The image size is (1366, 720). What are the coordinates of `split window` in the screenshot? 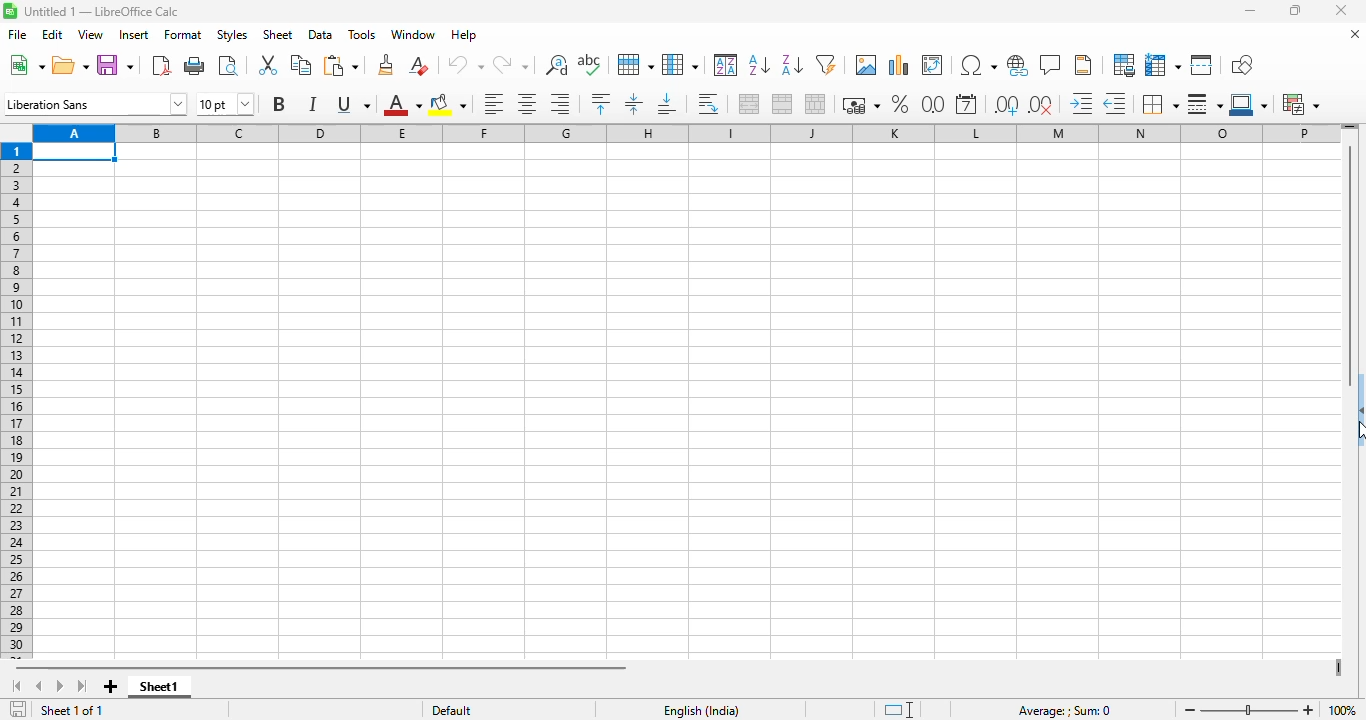 It's located at (1202, 65).